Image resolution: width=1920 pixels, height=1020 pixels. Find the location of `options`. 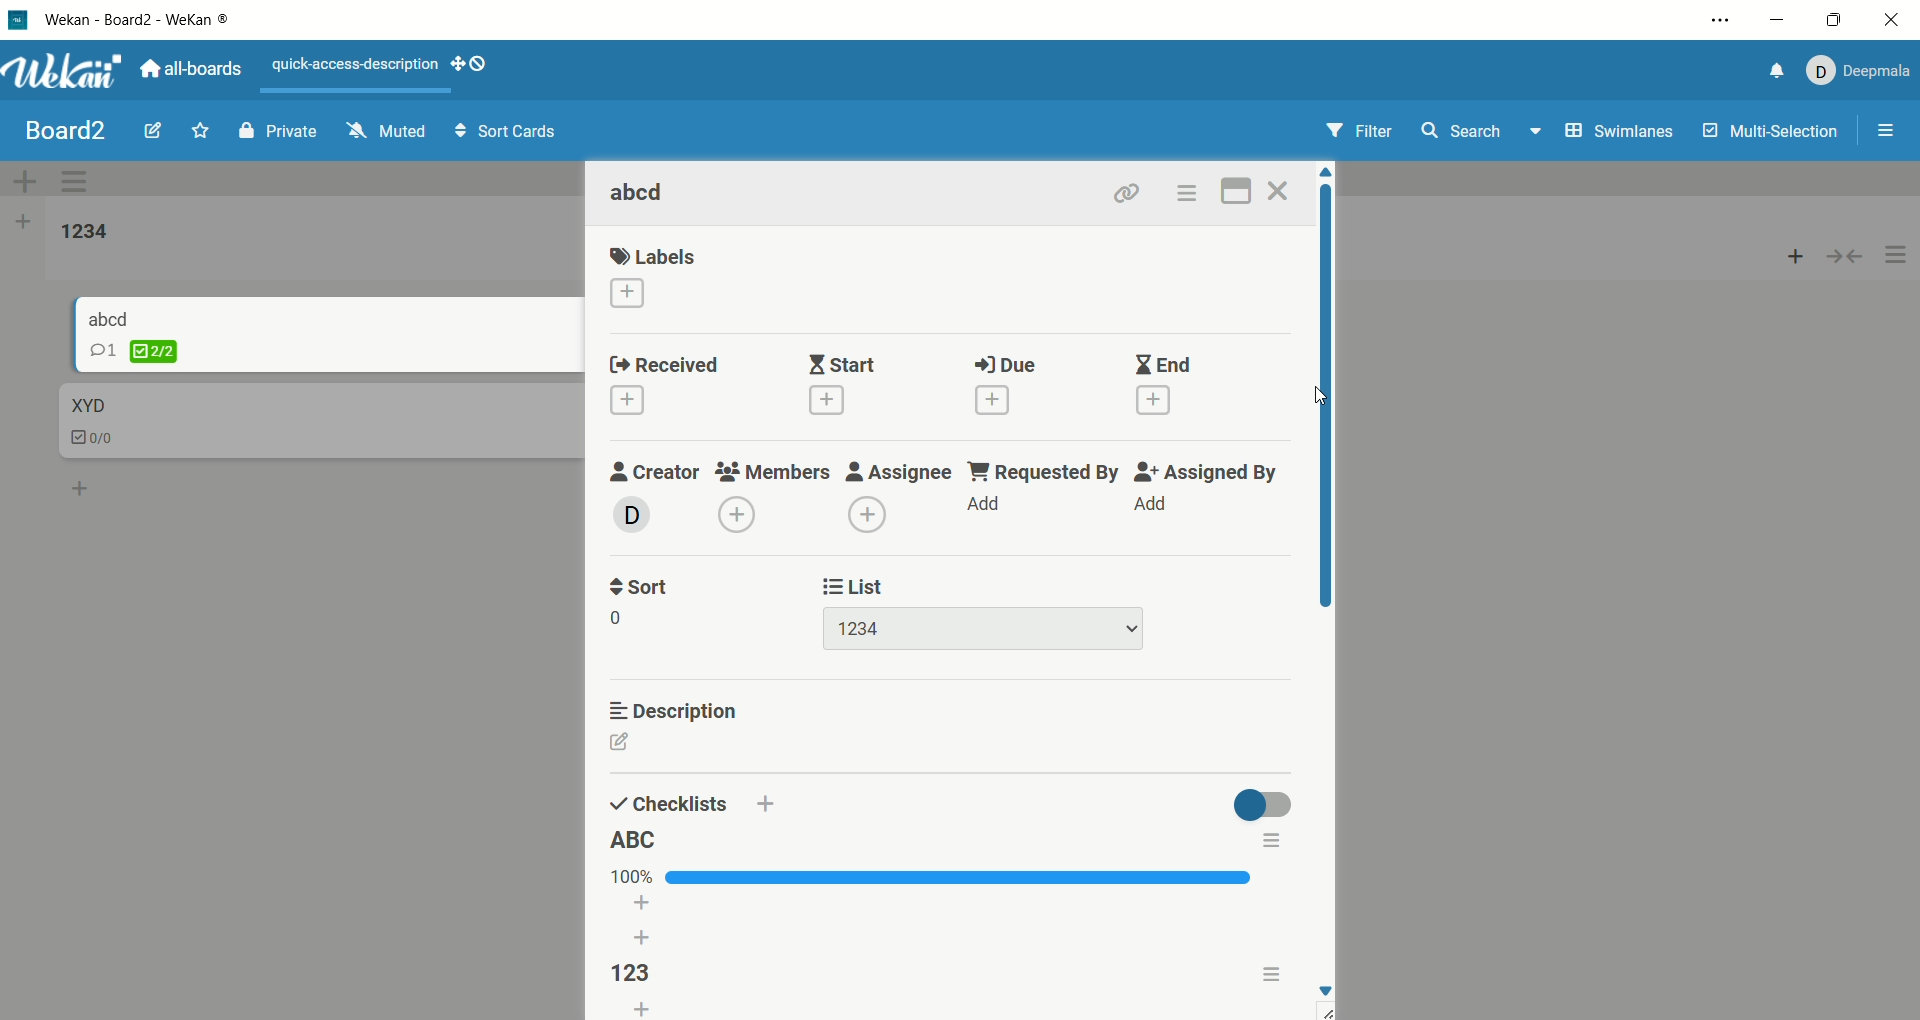

options is located at coordinates (1269, 843).